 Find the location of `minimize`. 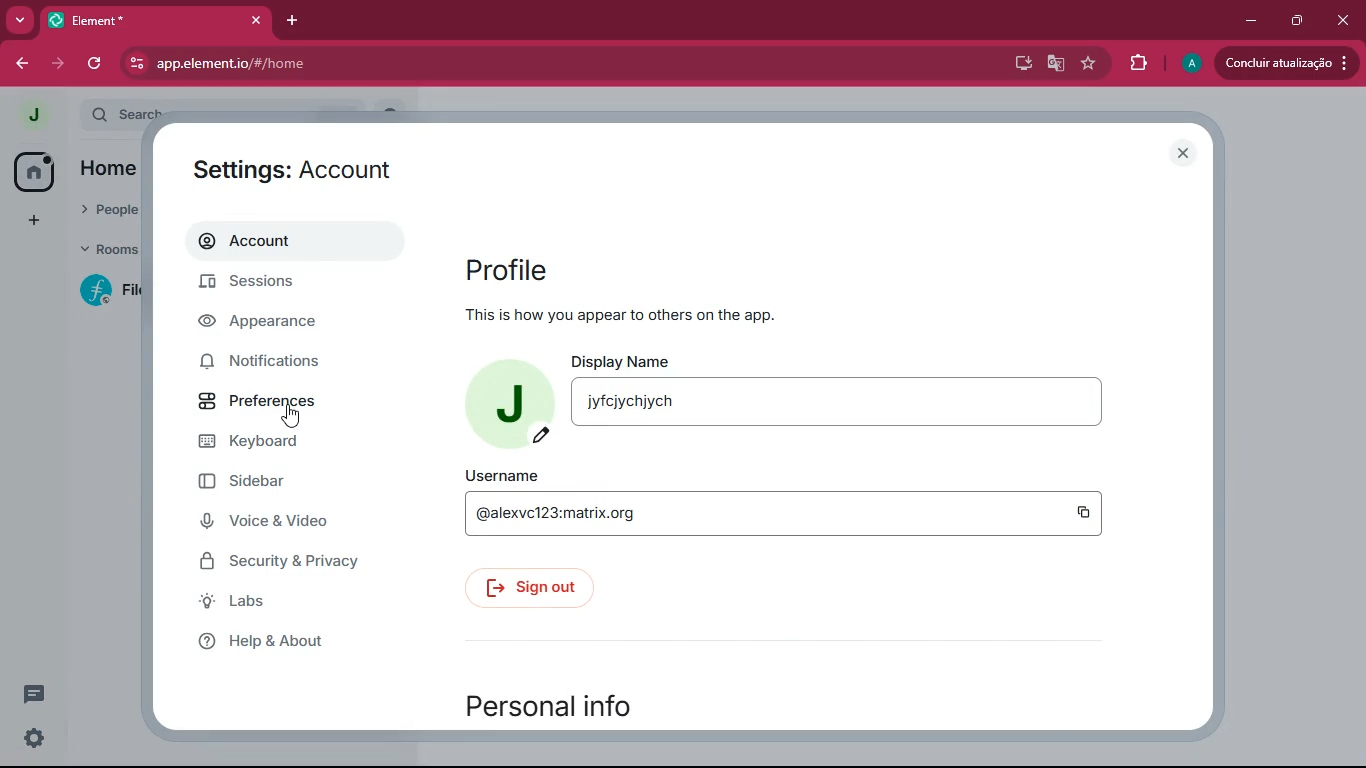

minimize is located at coordinates (1247, 21).